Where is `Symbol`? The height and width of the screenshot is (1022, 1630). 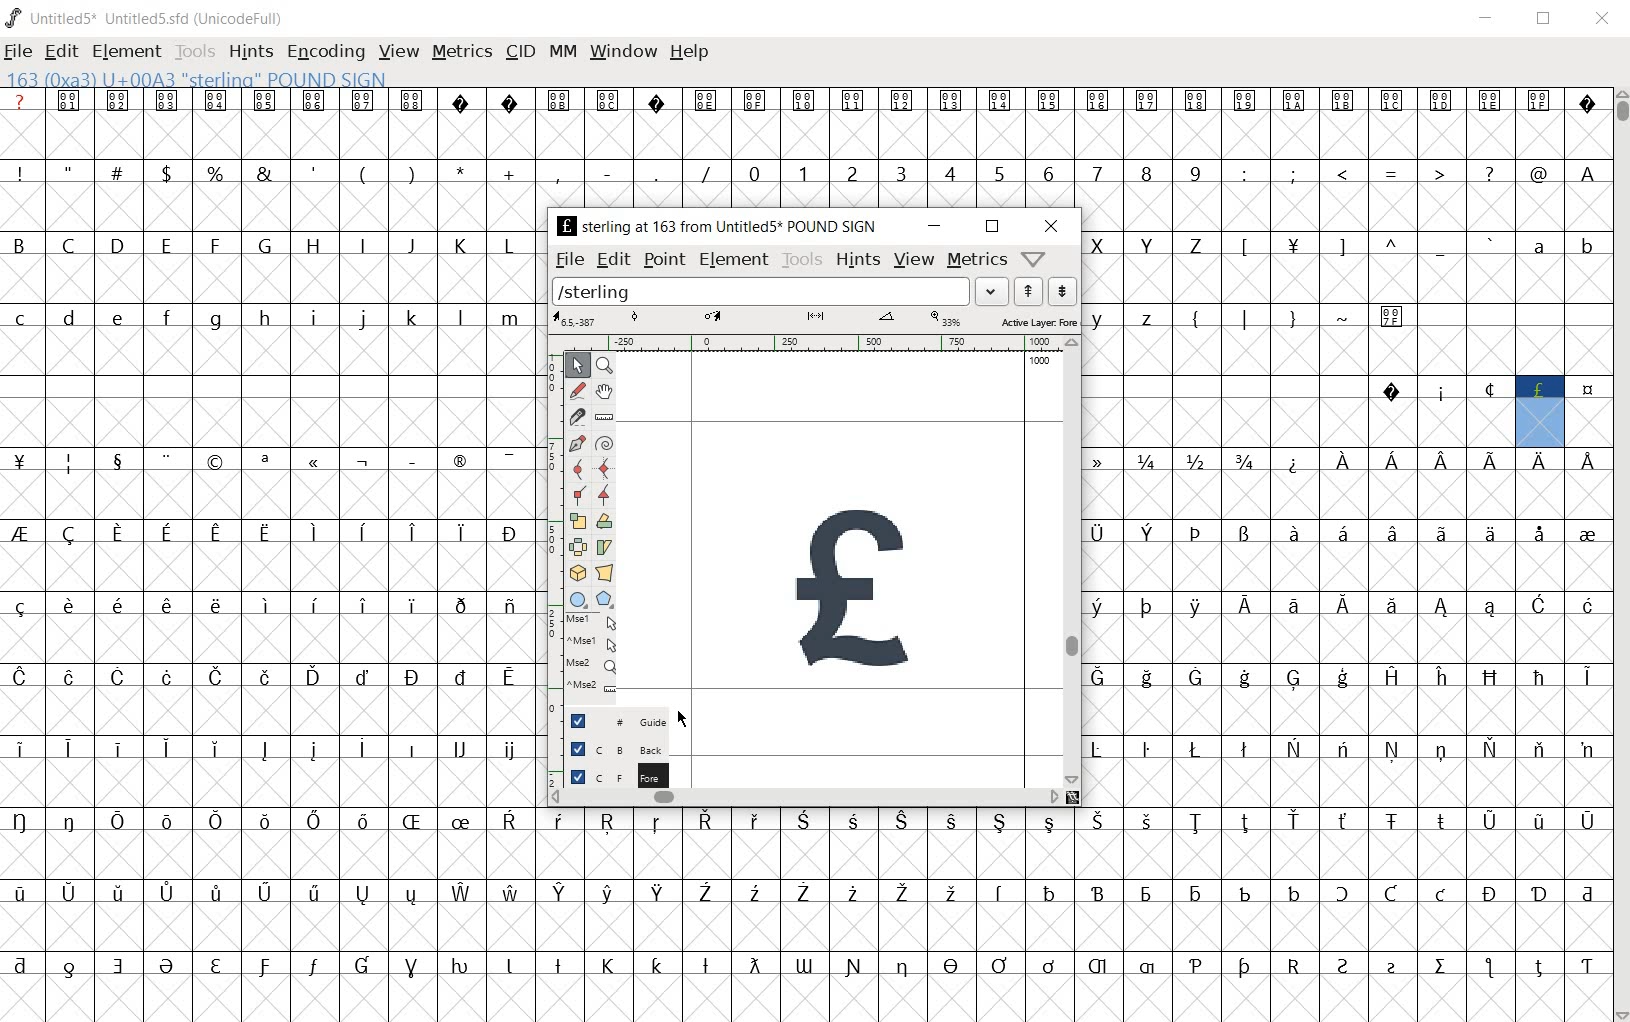 Symbol is located at coordinates (315, 100).